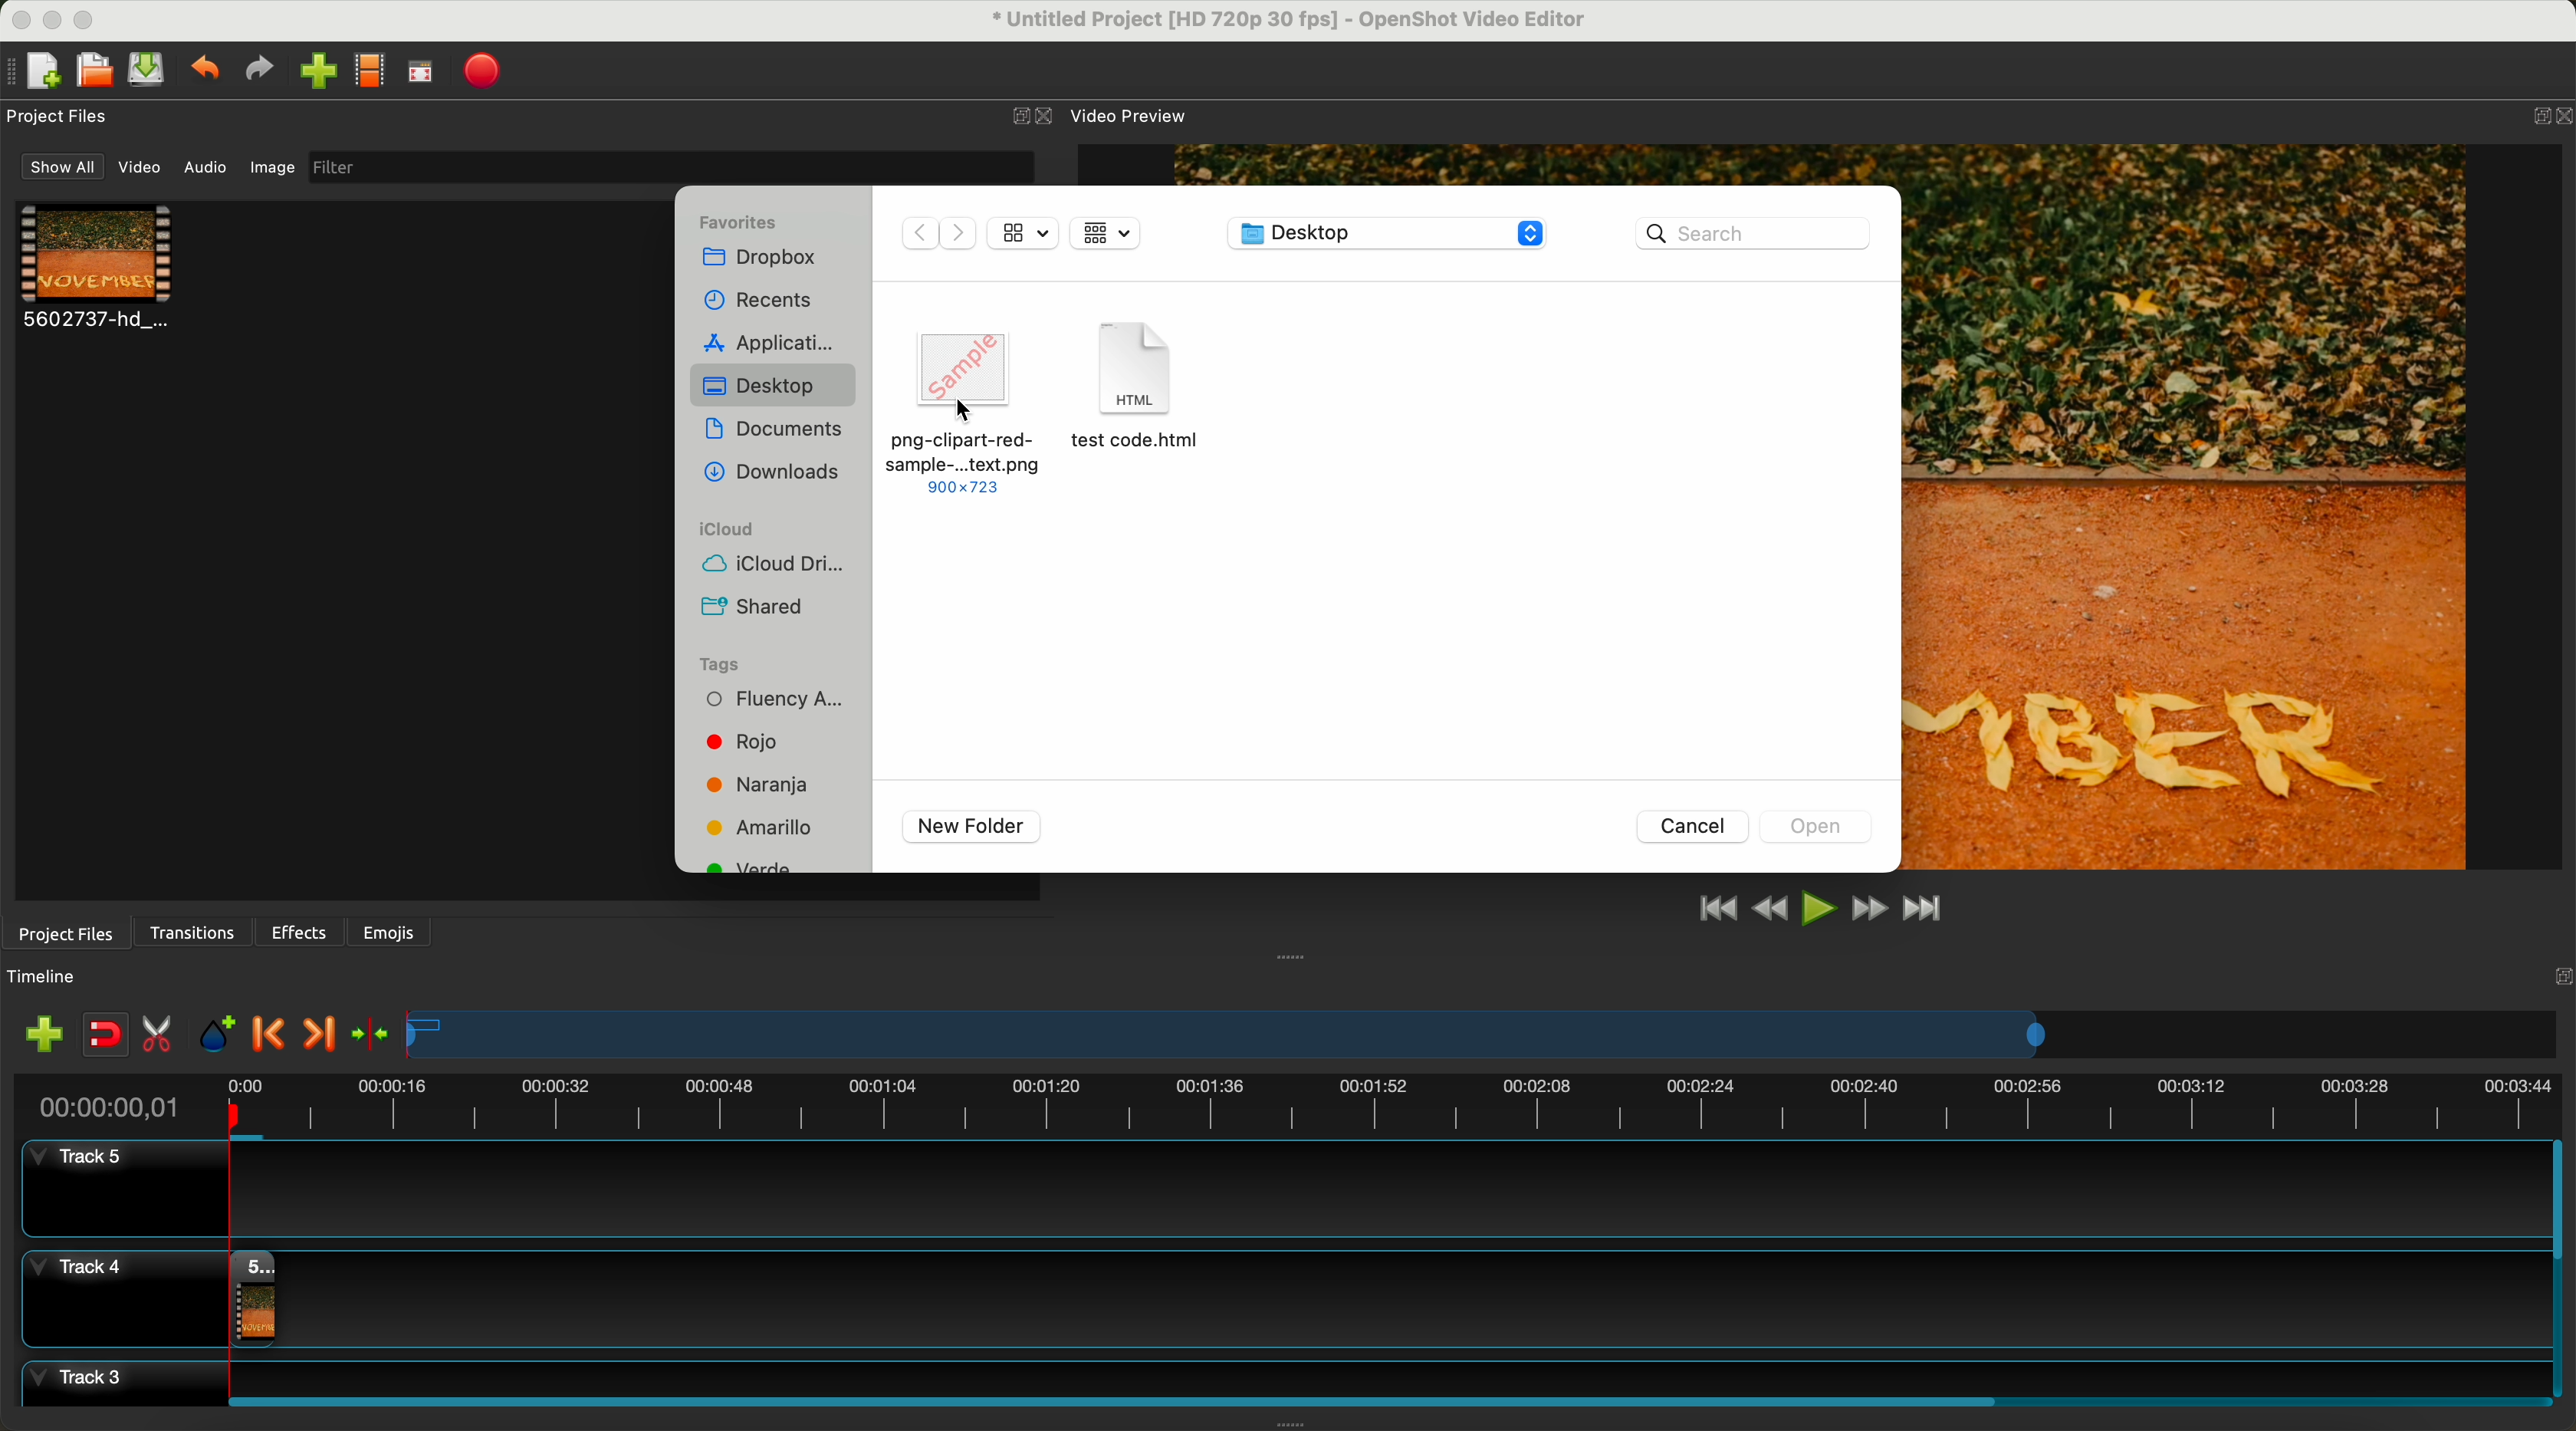 This screenshot has width=2576, height=1431. Describe the element at coordinates (1277, 1294) in the screenshot. I see `track 4` at that location.